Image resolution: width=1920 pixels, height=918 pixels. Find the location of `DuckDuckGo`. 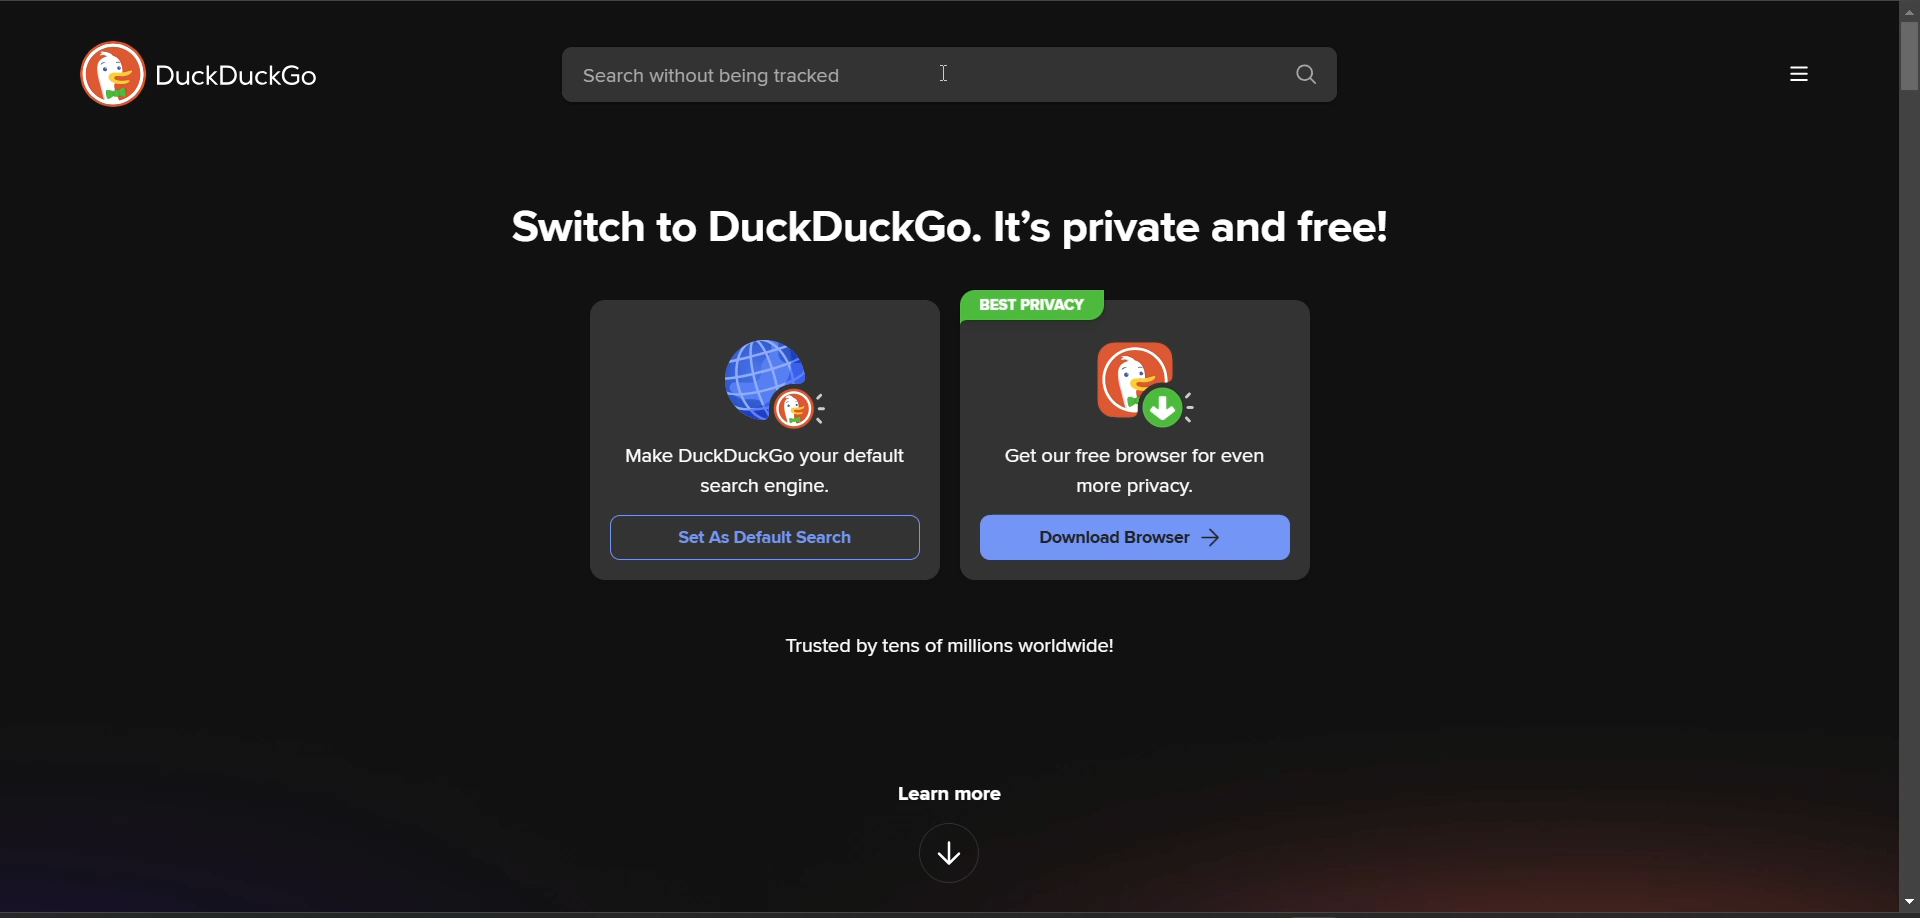

DuckDuckGo is located at coordinates (239, 79).